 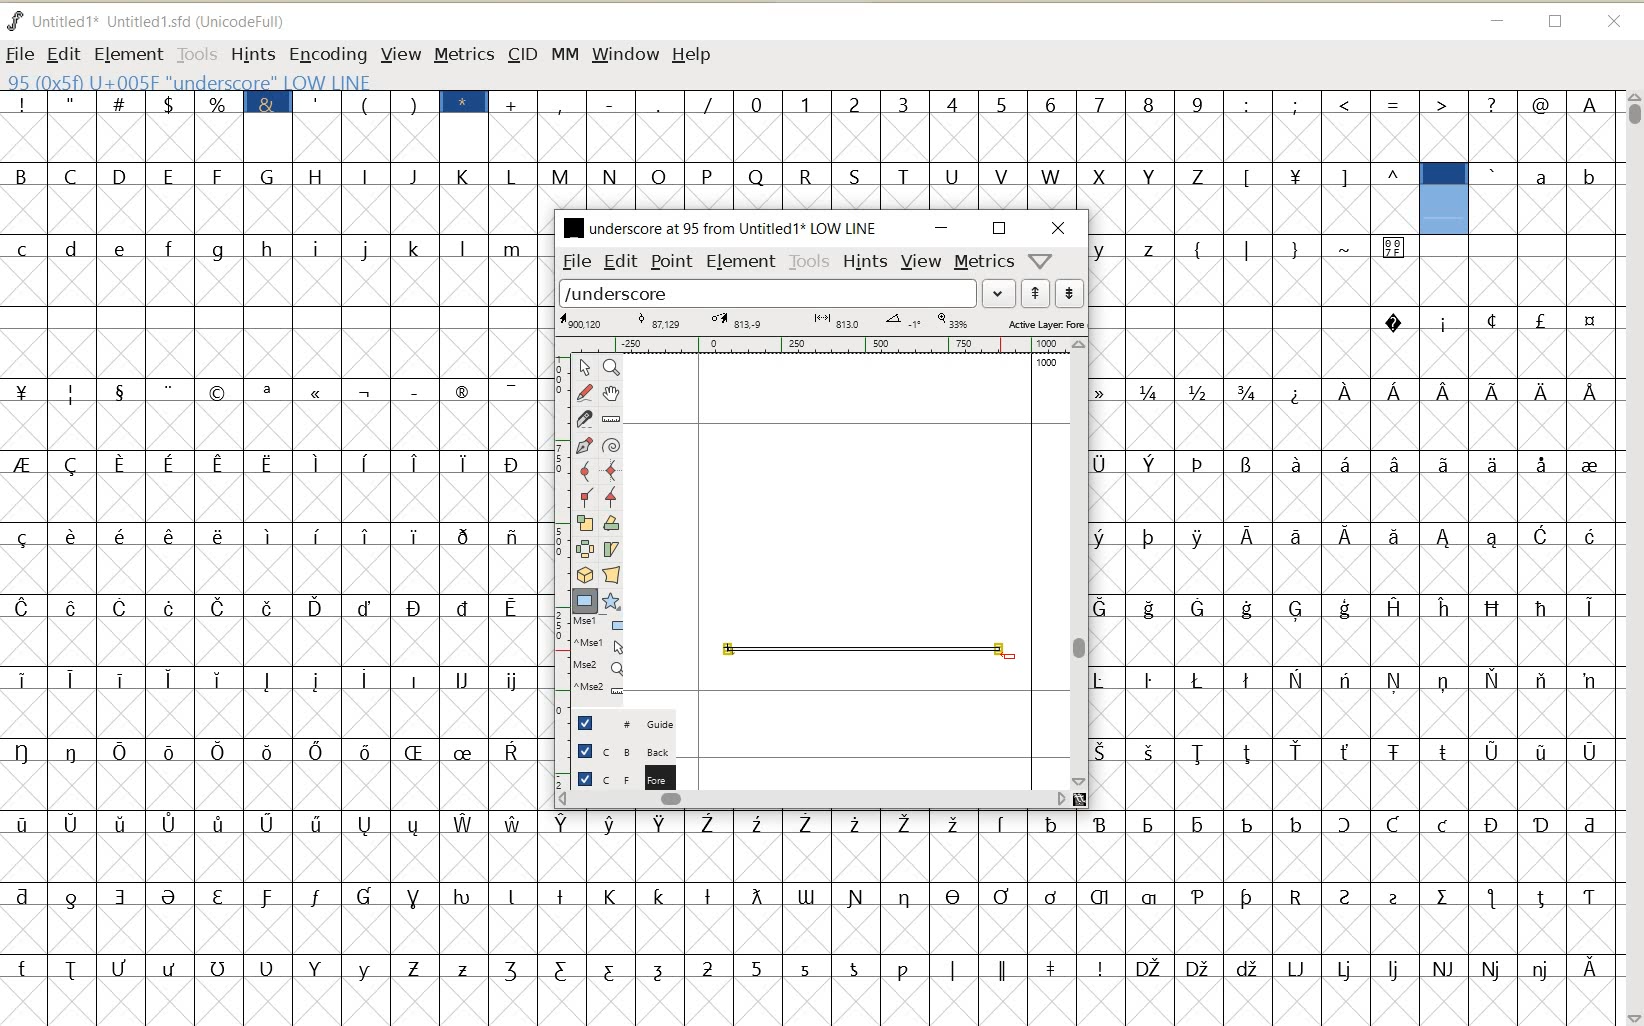 I want to click on MM, so click(x=562, y=53).